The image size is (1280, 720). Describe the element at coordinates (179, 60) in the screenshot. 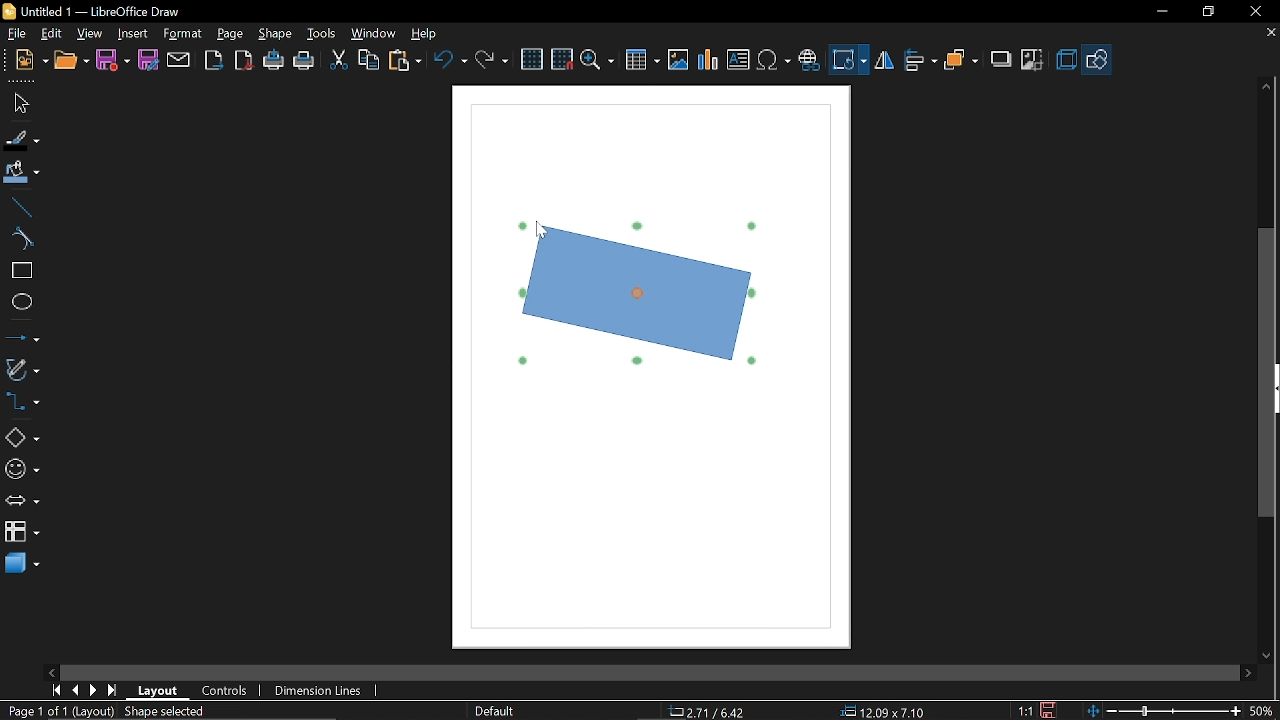

I see `attach` at that location.